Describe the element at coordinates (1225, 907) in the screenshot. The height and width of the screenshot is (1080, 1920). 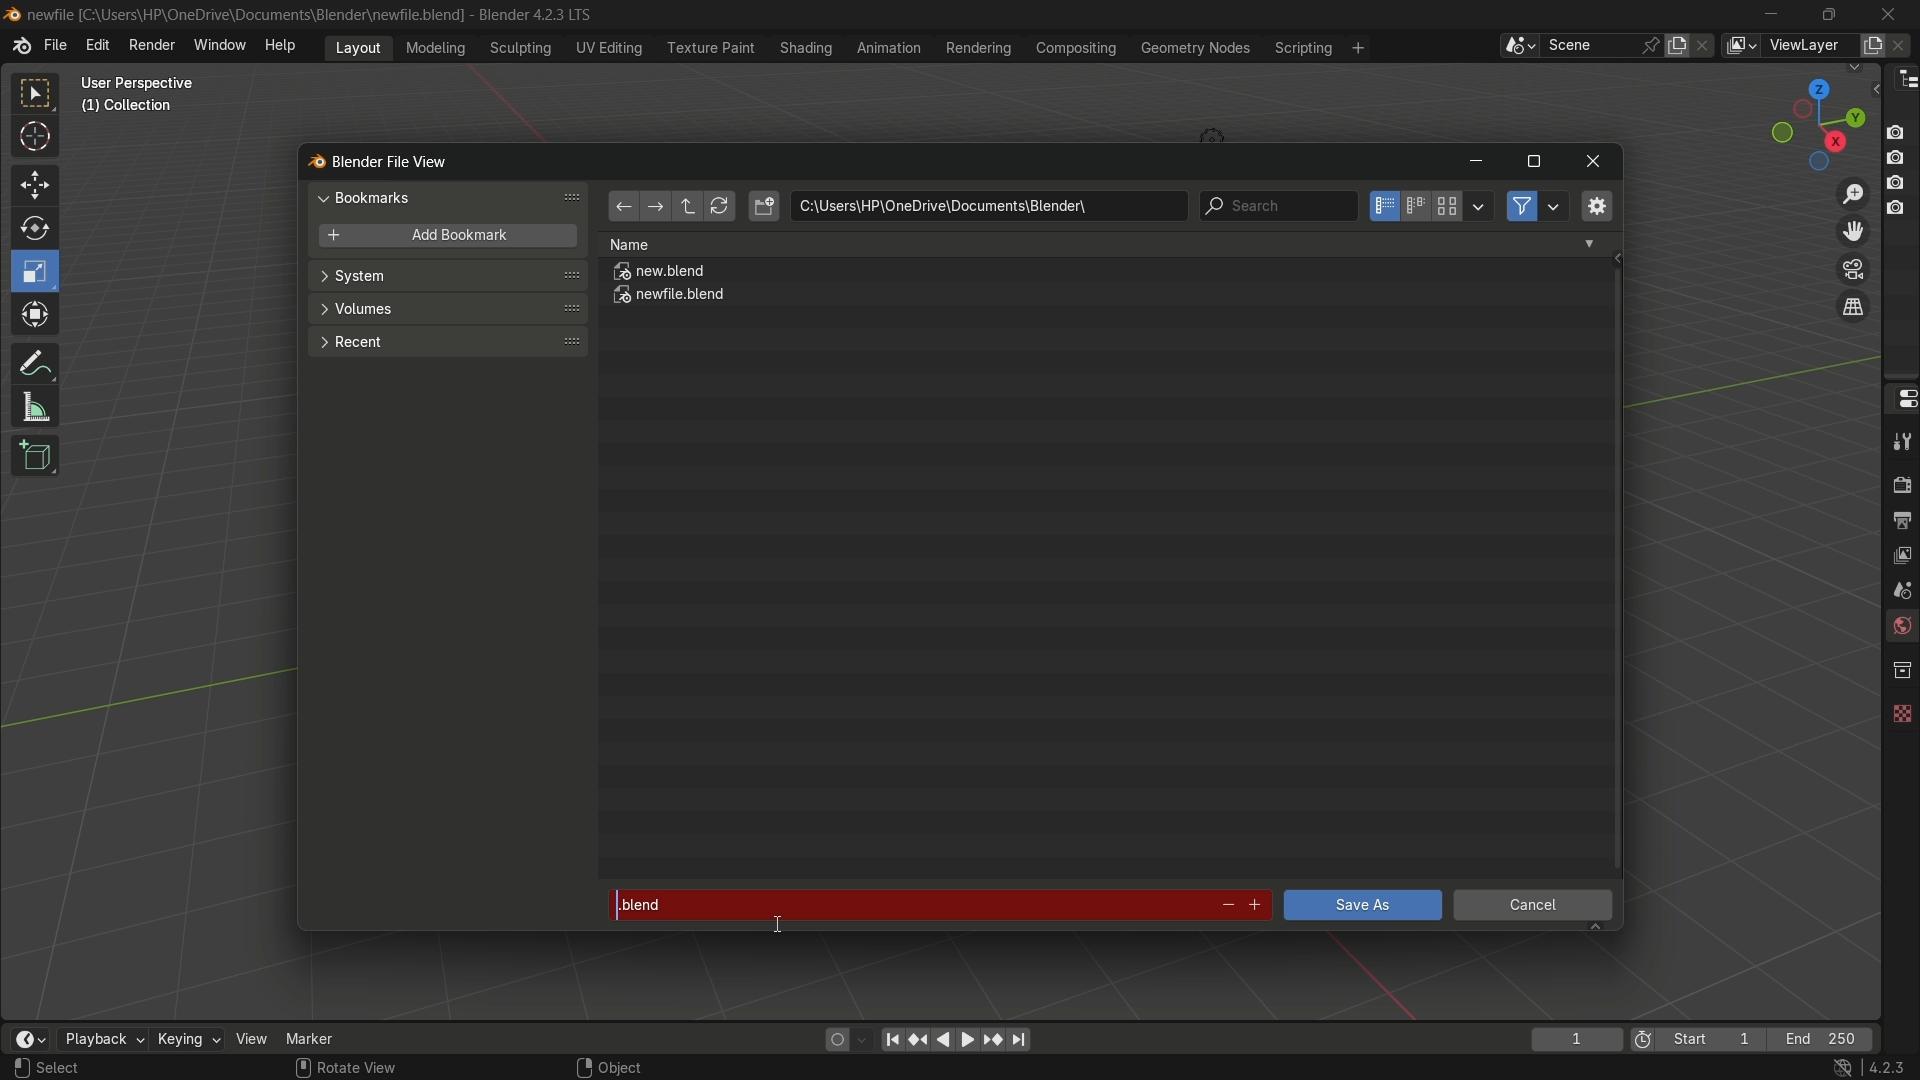
I see `decrement number in file name` at that location.